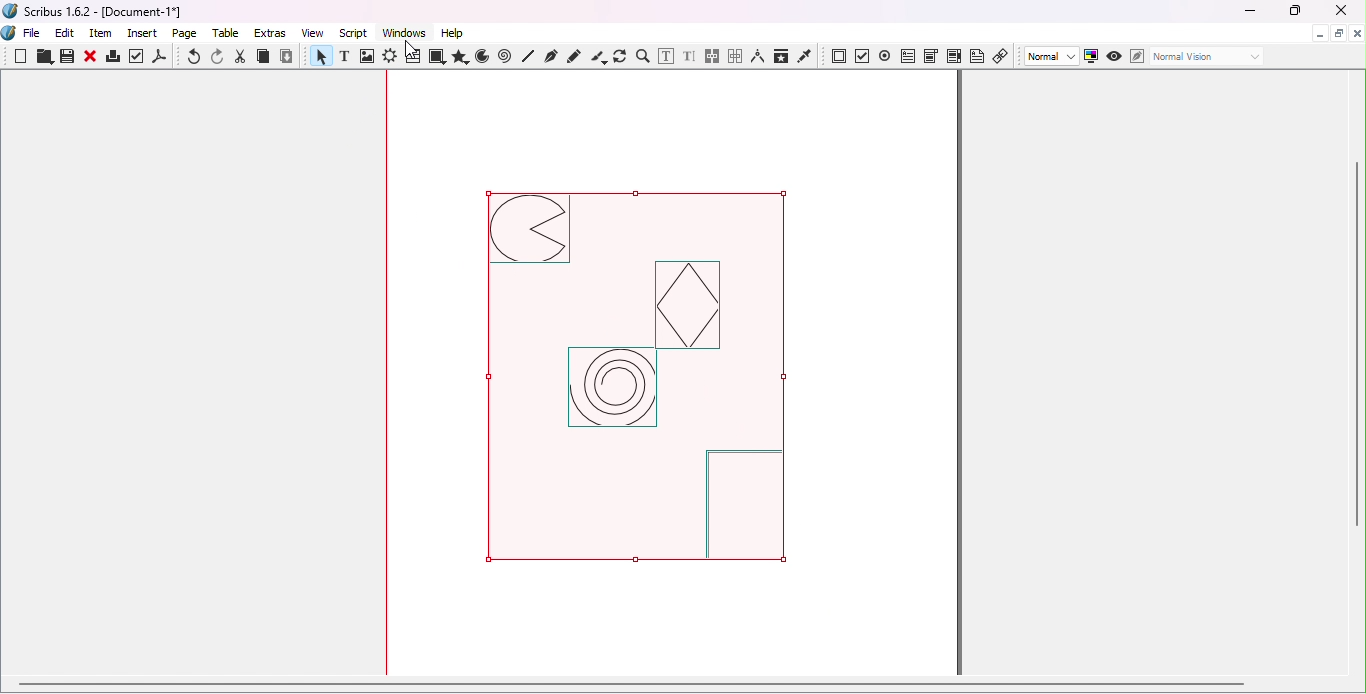 The height and width of the screenshot is (694, 1366). What do you see at coordinates (263, 58) in the screenshot?
I see `Copy` at bounding box center [263, 58].